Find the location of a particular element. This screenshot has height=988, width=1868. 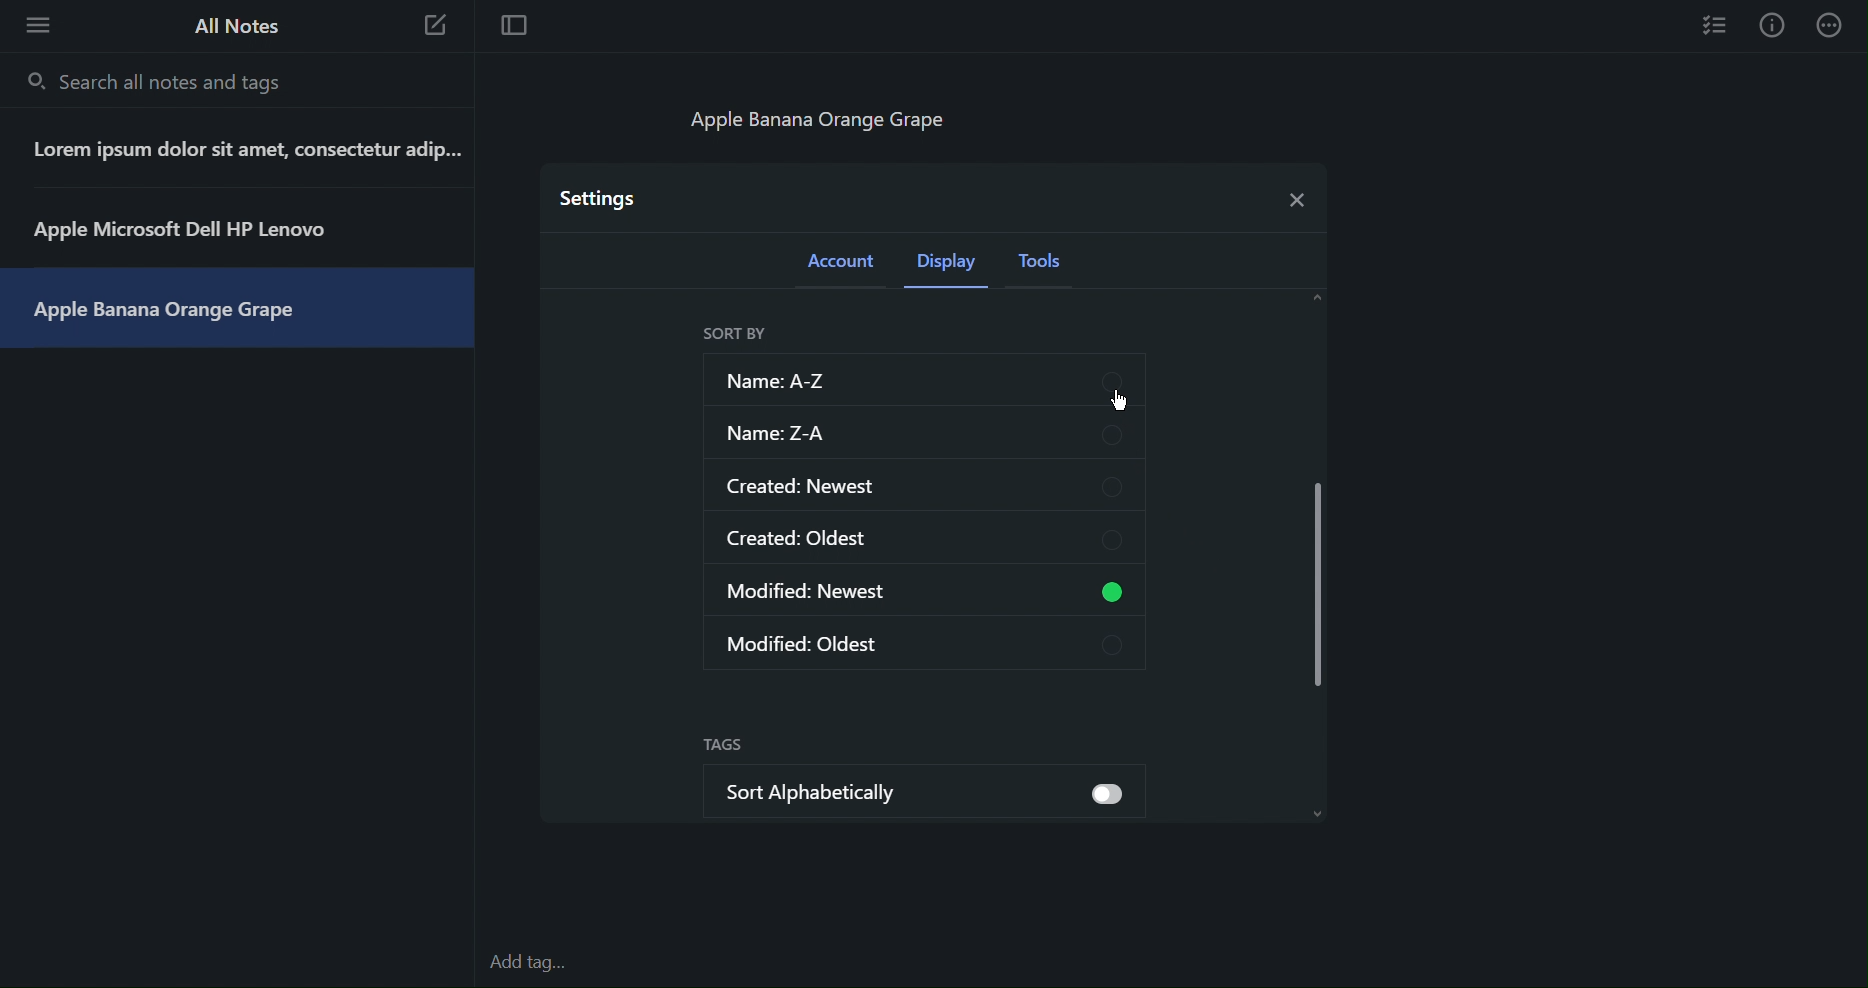

Lorem ipsum dolor sit amet, consectetur adip.. is located at coordinates (239, 153).